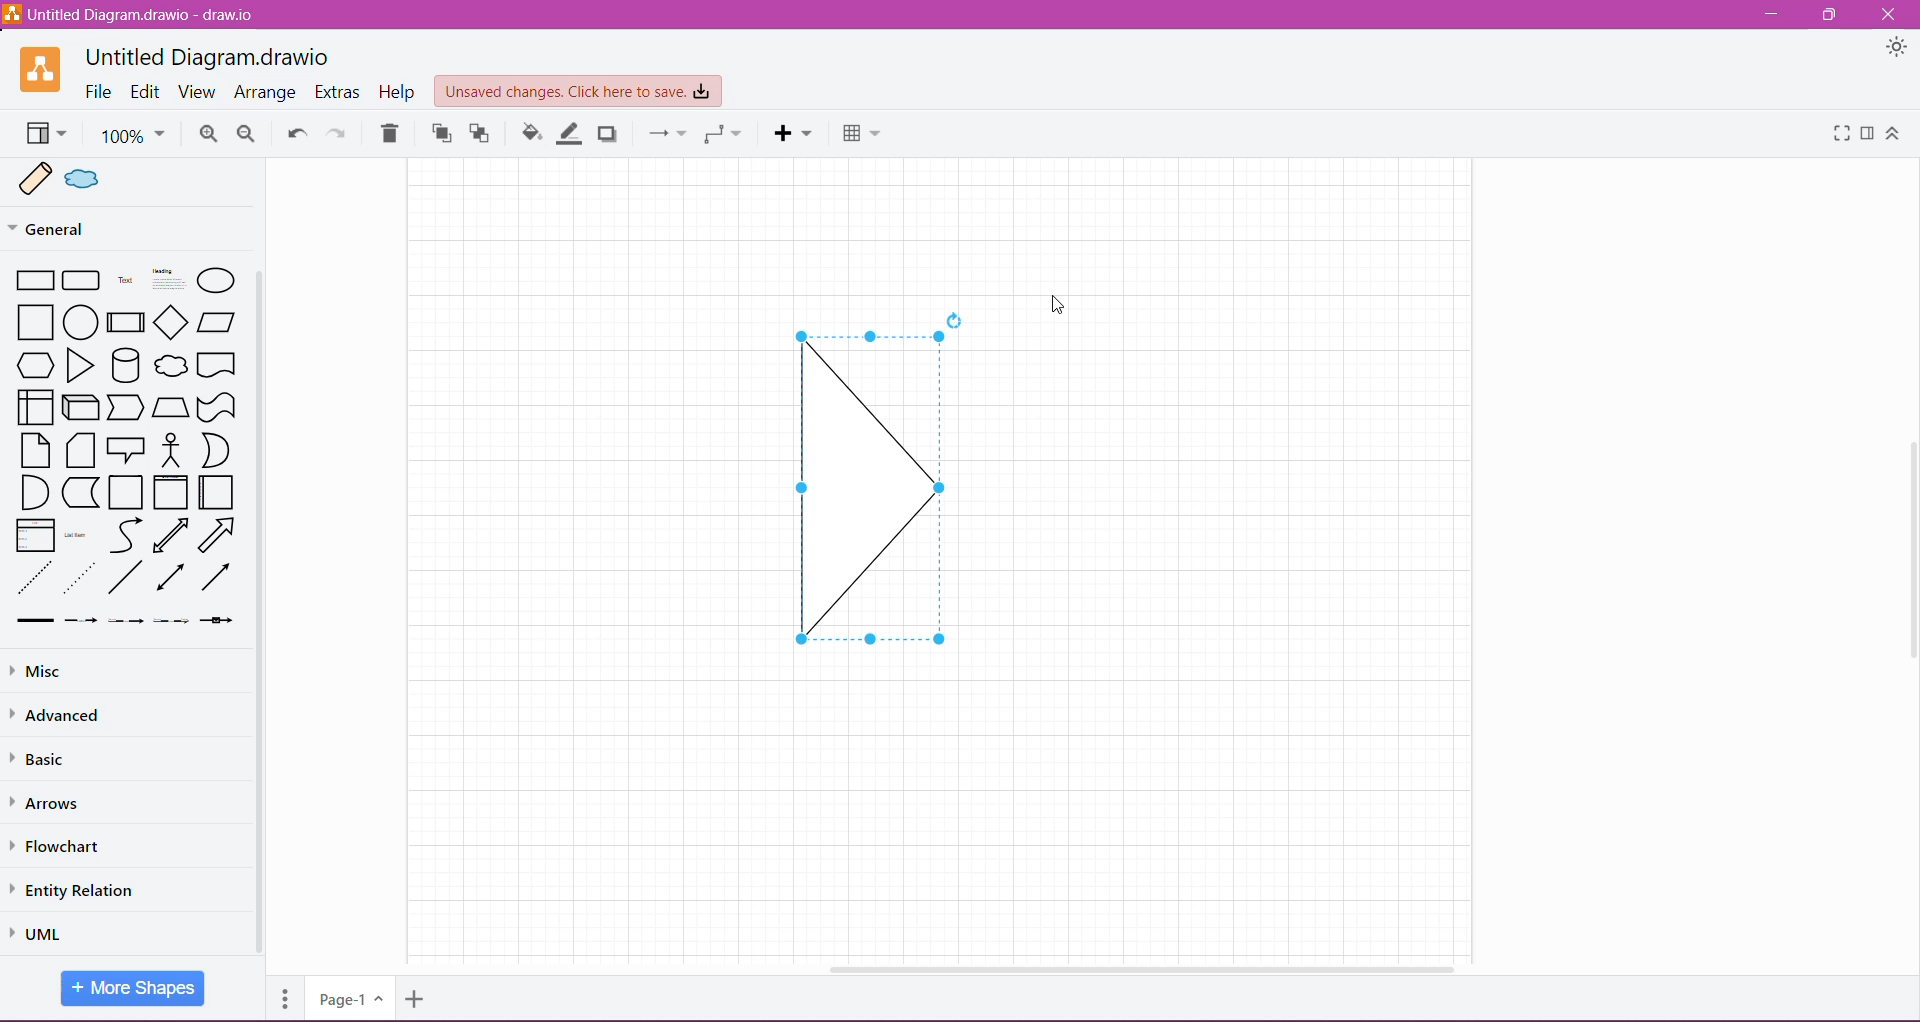  Describe the element at coordinates (267, 91) in the screenshot. I see `Arrange` at that location.